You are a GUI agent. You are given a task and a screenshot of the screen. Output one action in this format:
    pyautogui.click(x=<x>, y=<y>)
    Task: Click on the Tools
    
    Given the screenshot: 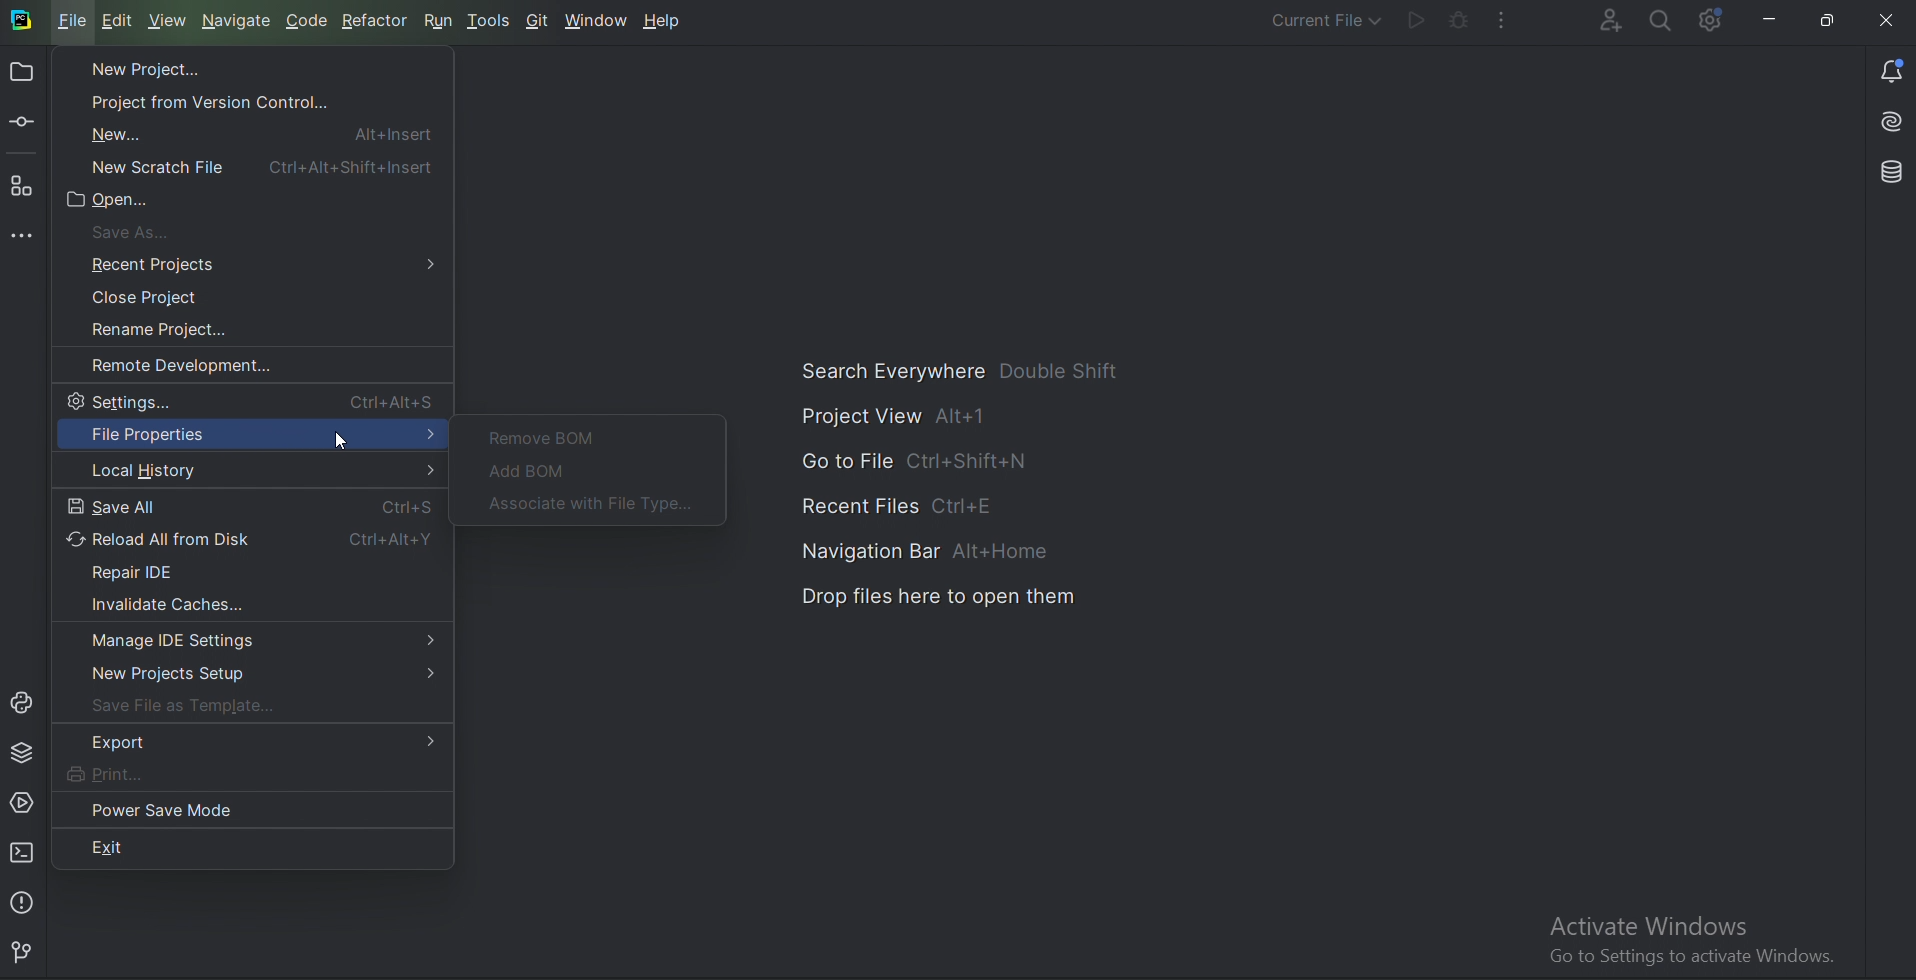 What is the action you would take?
    pyautogui.click(x=492, y=20)
    